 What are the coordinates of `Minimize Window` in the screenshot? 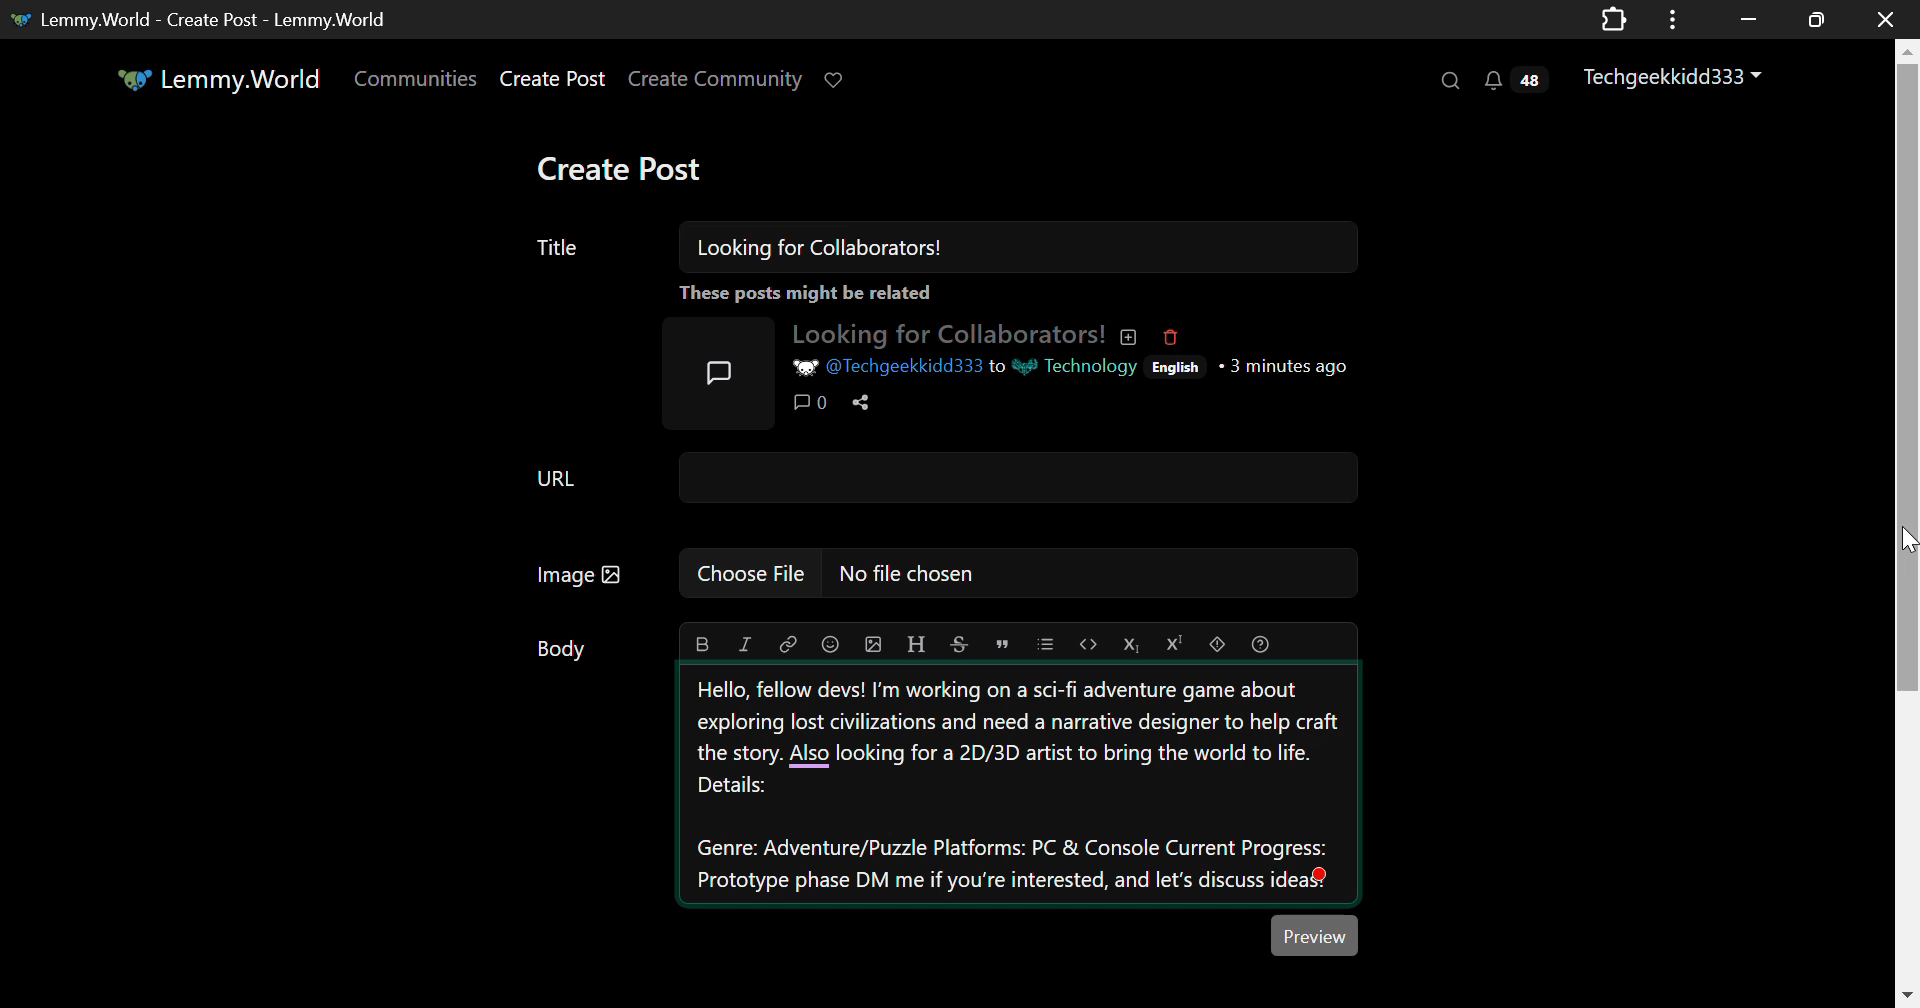 It's located at (1812, 19).